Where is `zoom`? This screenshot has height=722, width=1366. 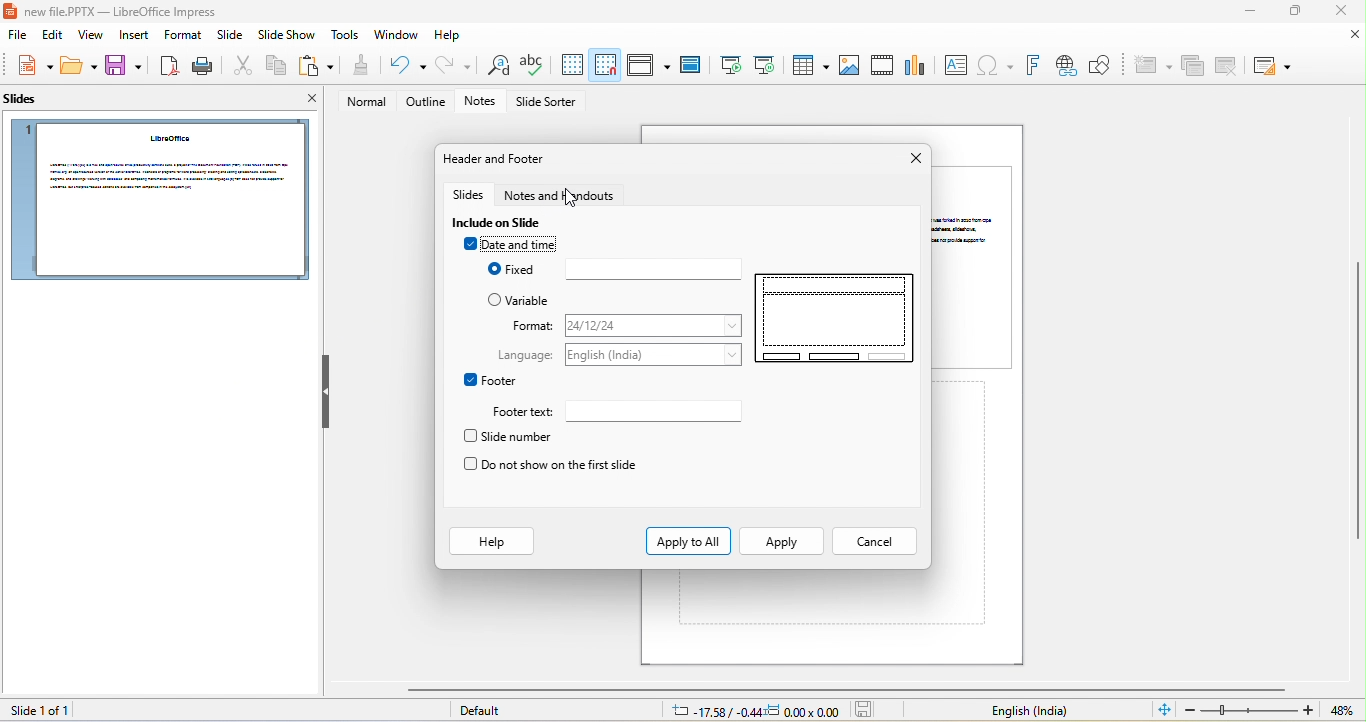 zoom is located at coordinates (1250, 710).